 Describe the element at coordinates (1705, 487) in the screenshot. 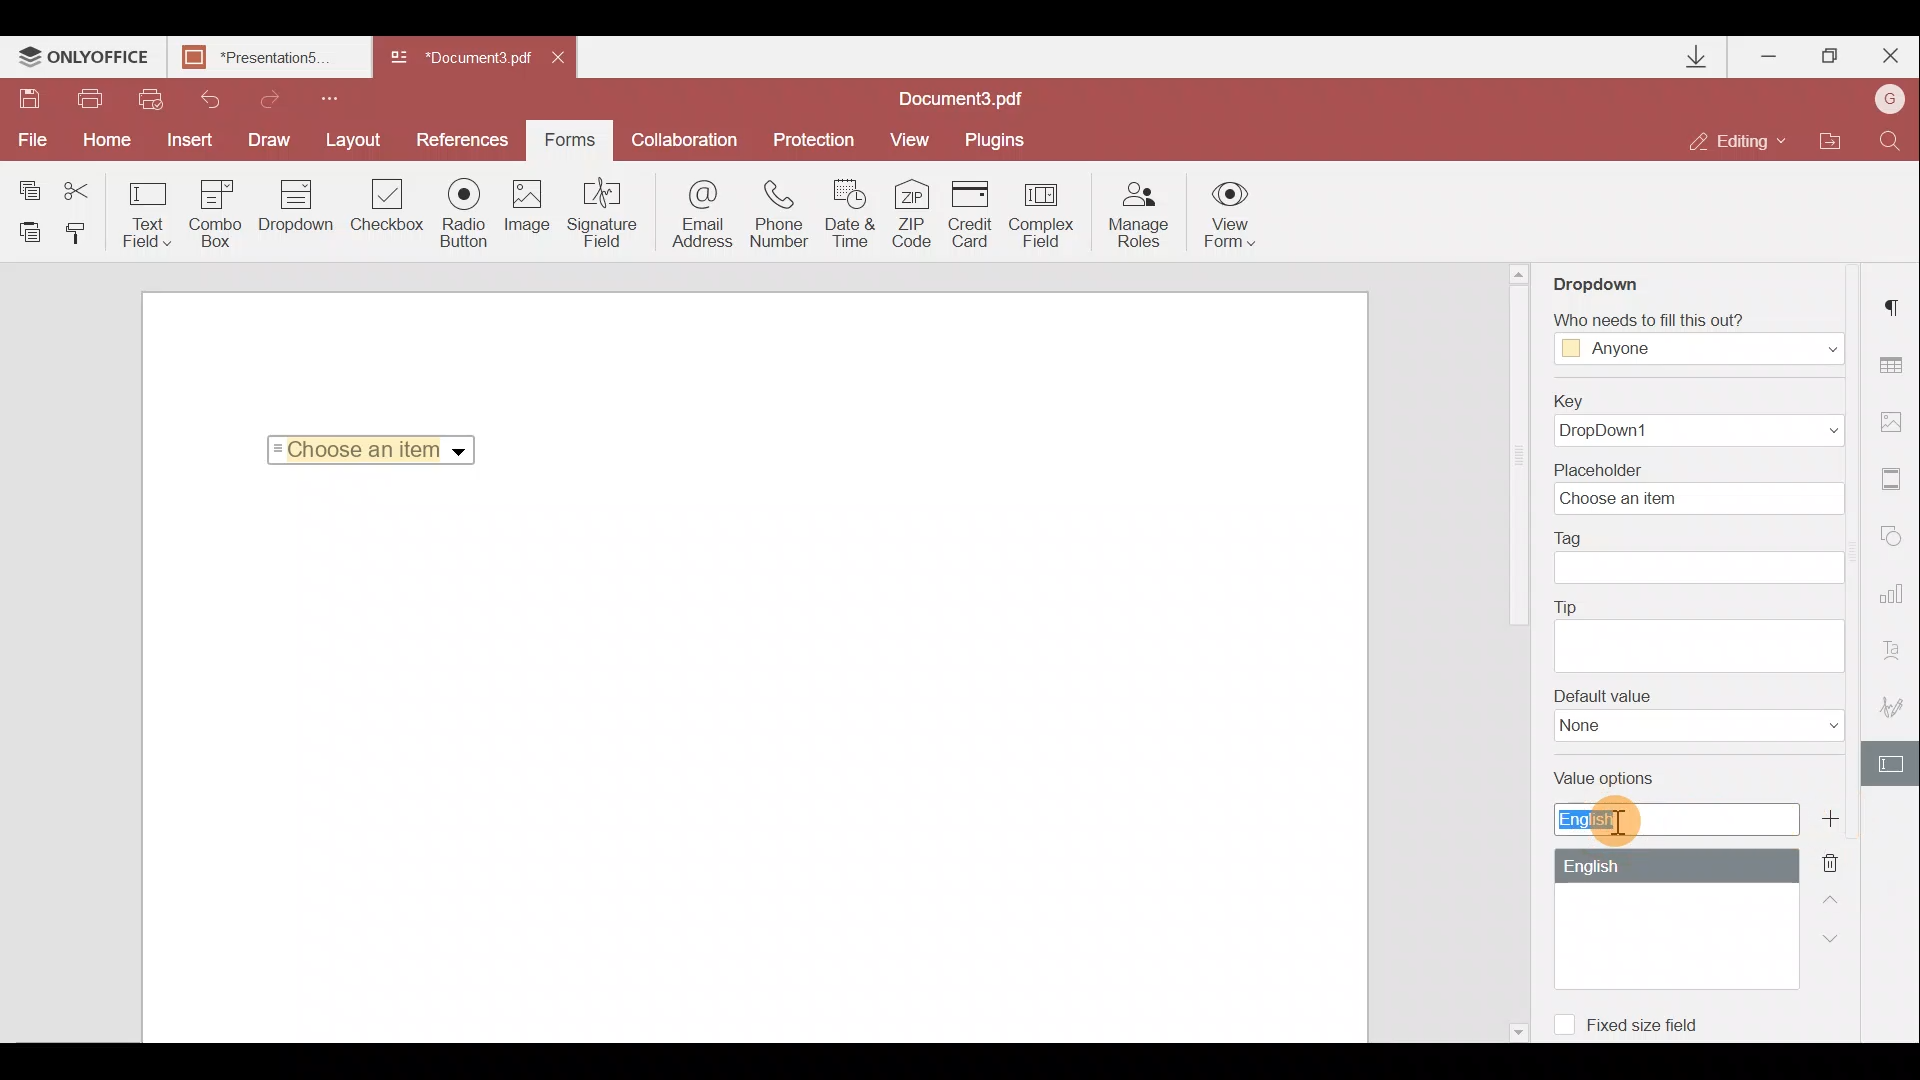

I see `Placeholder` at that location.